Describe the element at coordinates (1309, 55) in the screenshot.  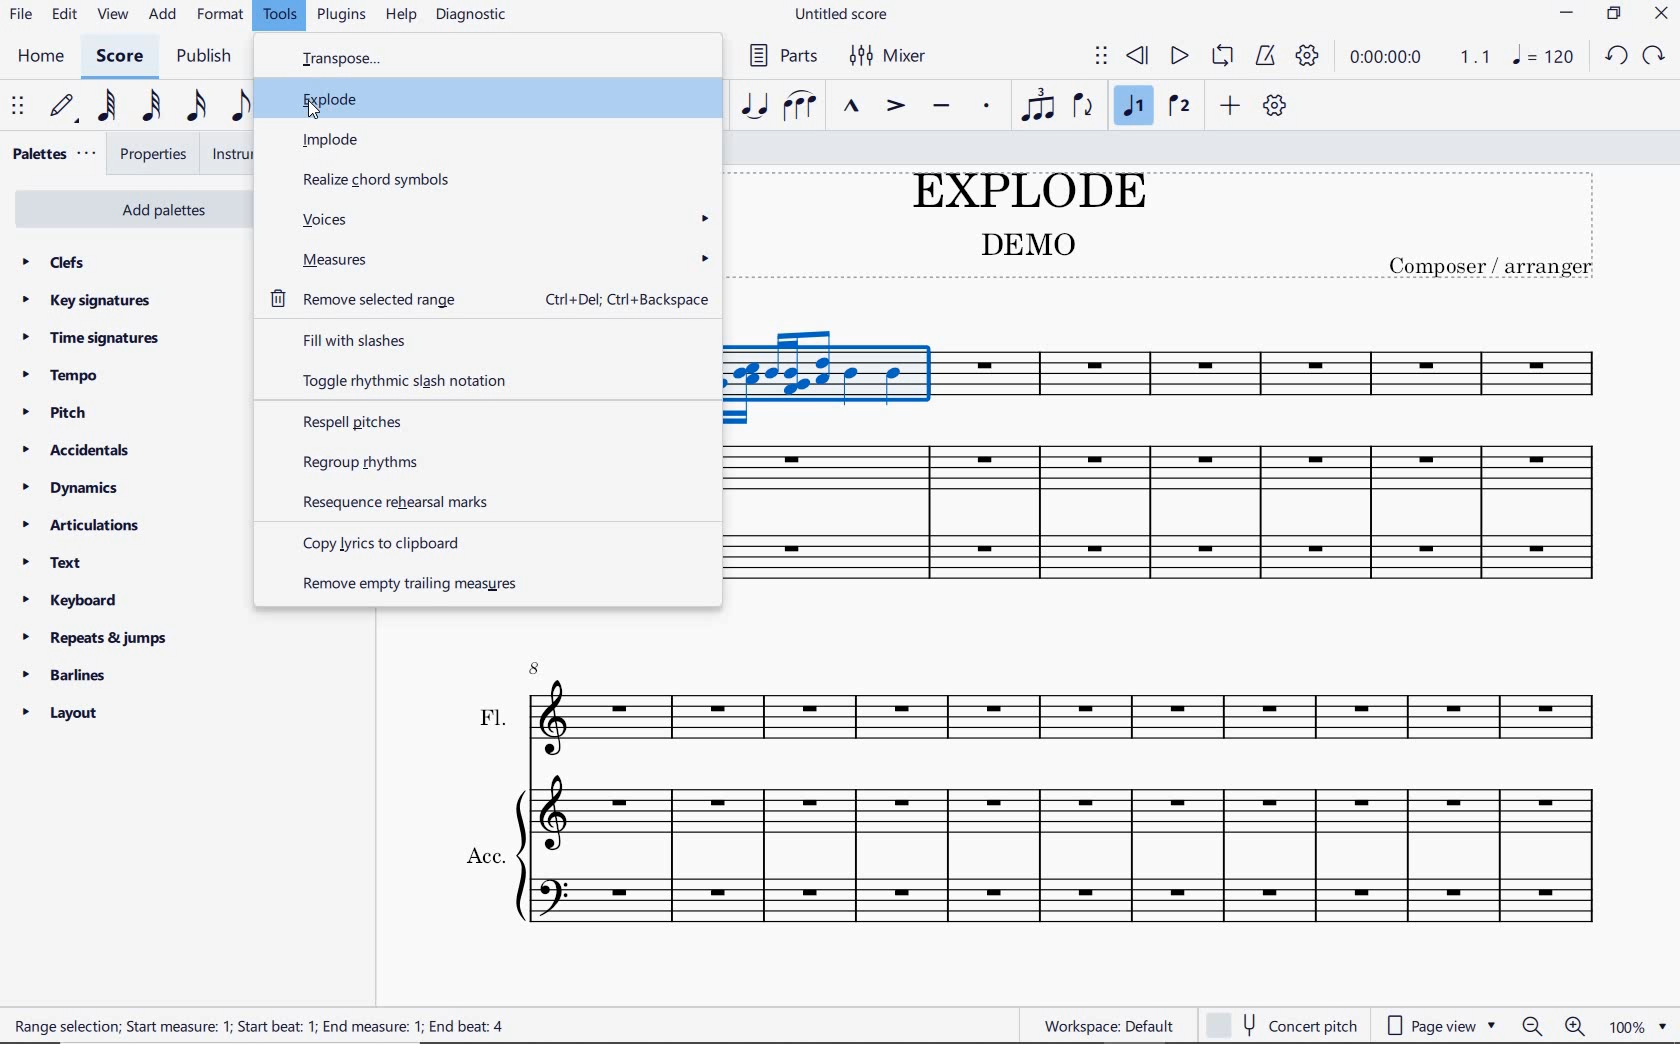
I see `playback settings` at that location.